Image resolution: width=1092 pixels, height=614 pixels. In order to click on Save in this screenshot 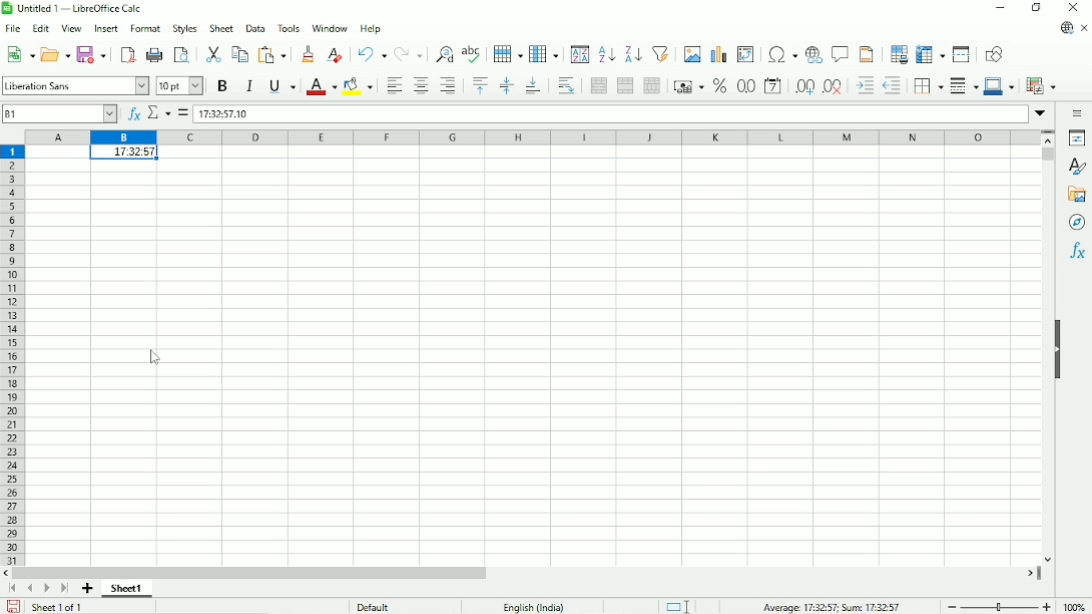, I will do `click(13, 606)`.